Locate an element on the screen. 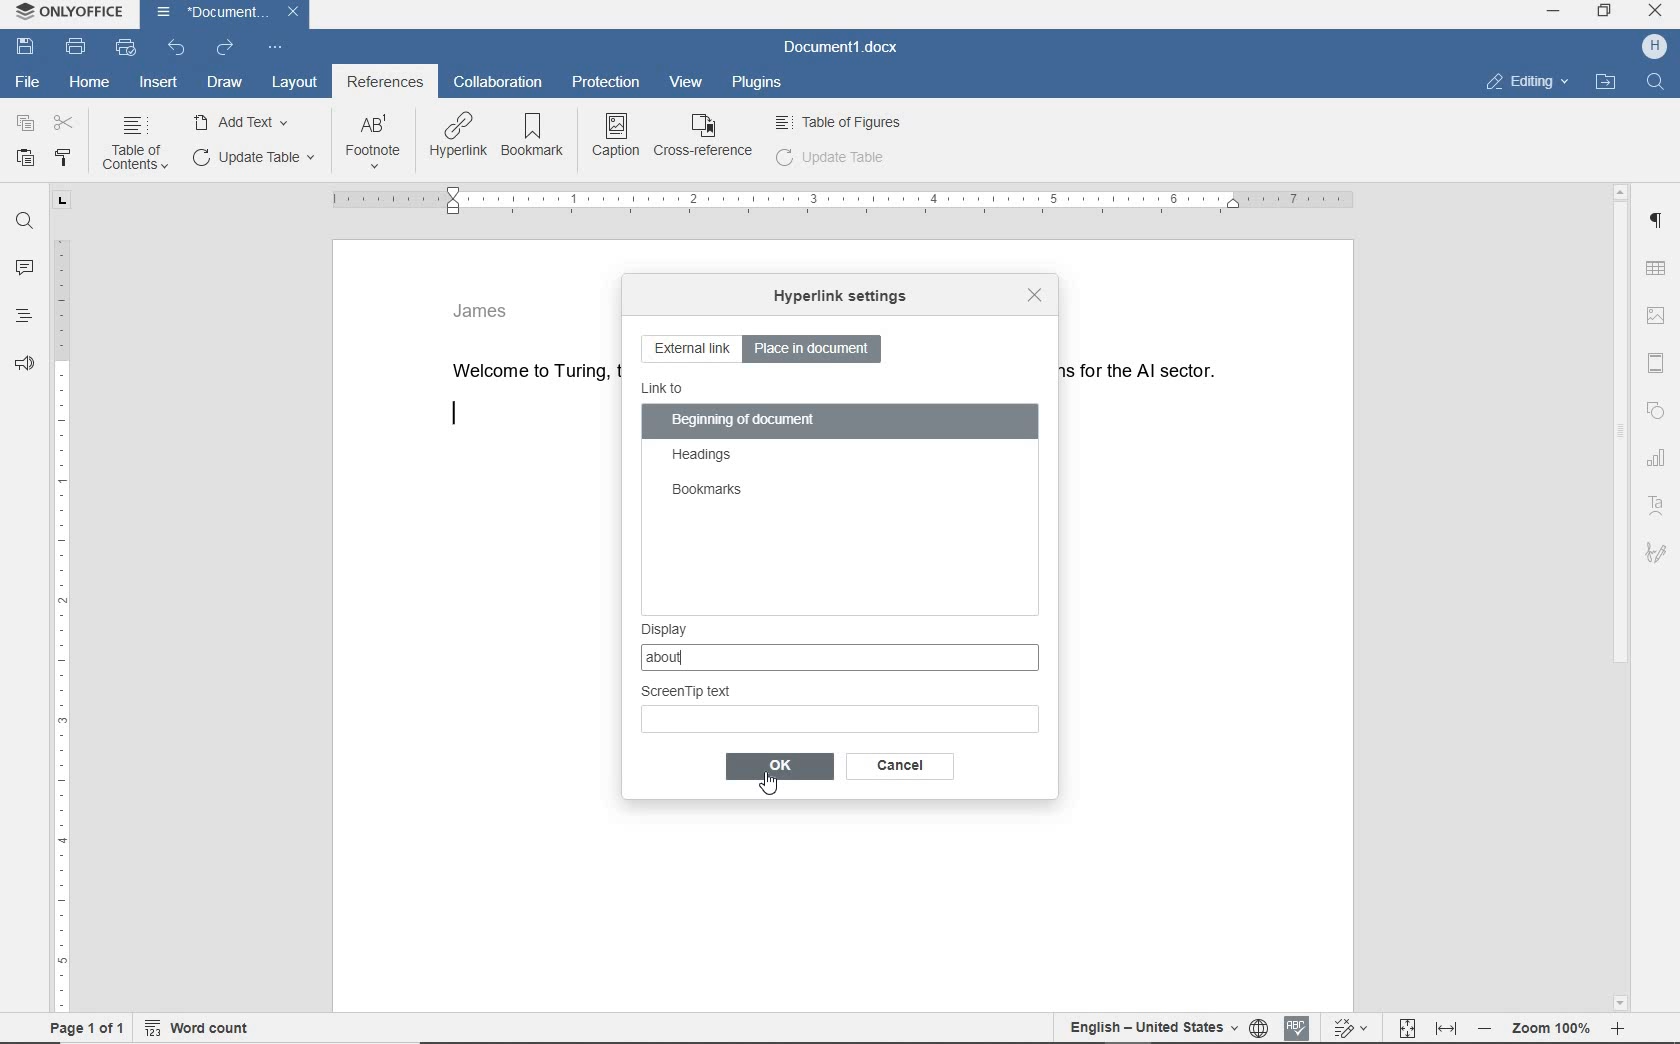 The height and width of the screenshot is (1044, 1680). set document language is located at coordinates (1259, 1029).